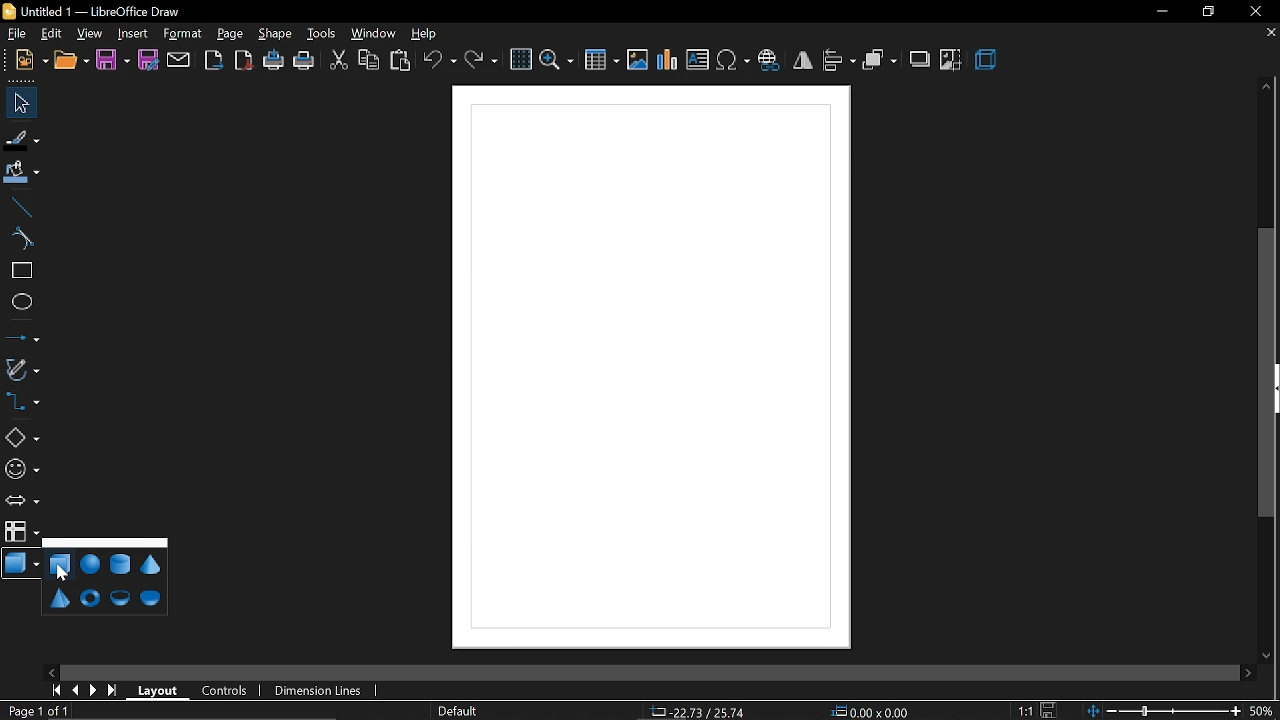 Image resolution: width=1280 pixels, height=720 pixels. I want to click on insert hyperlink, so click(769, 62).